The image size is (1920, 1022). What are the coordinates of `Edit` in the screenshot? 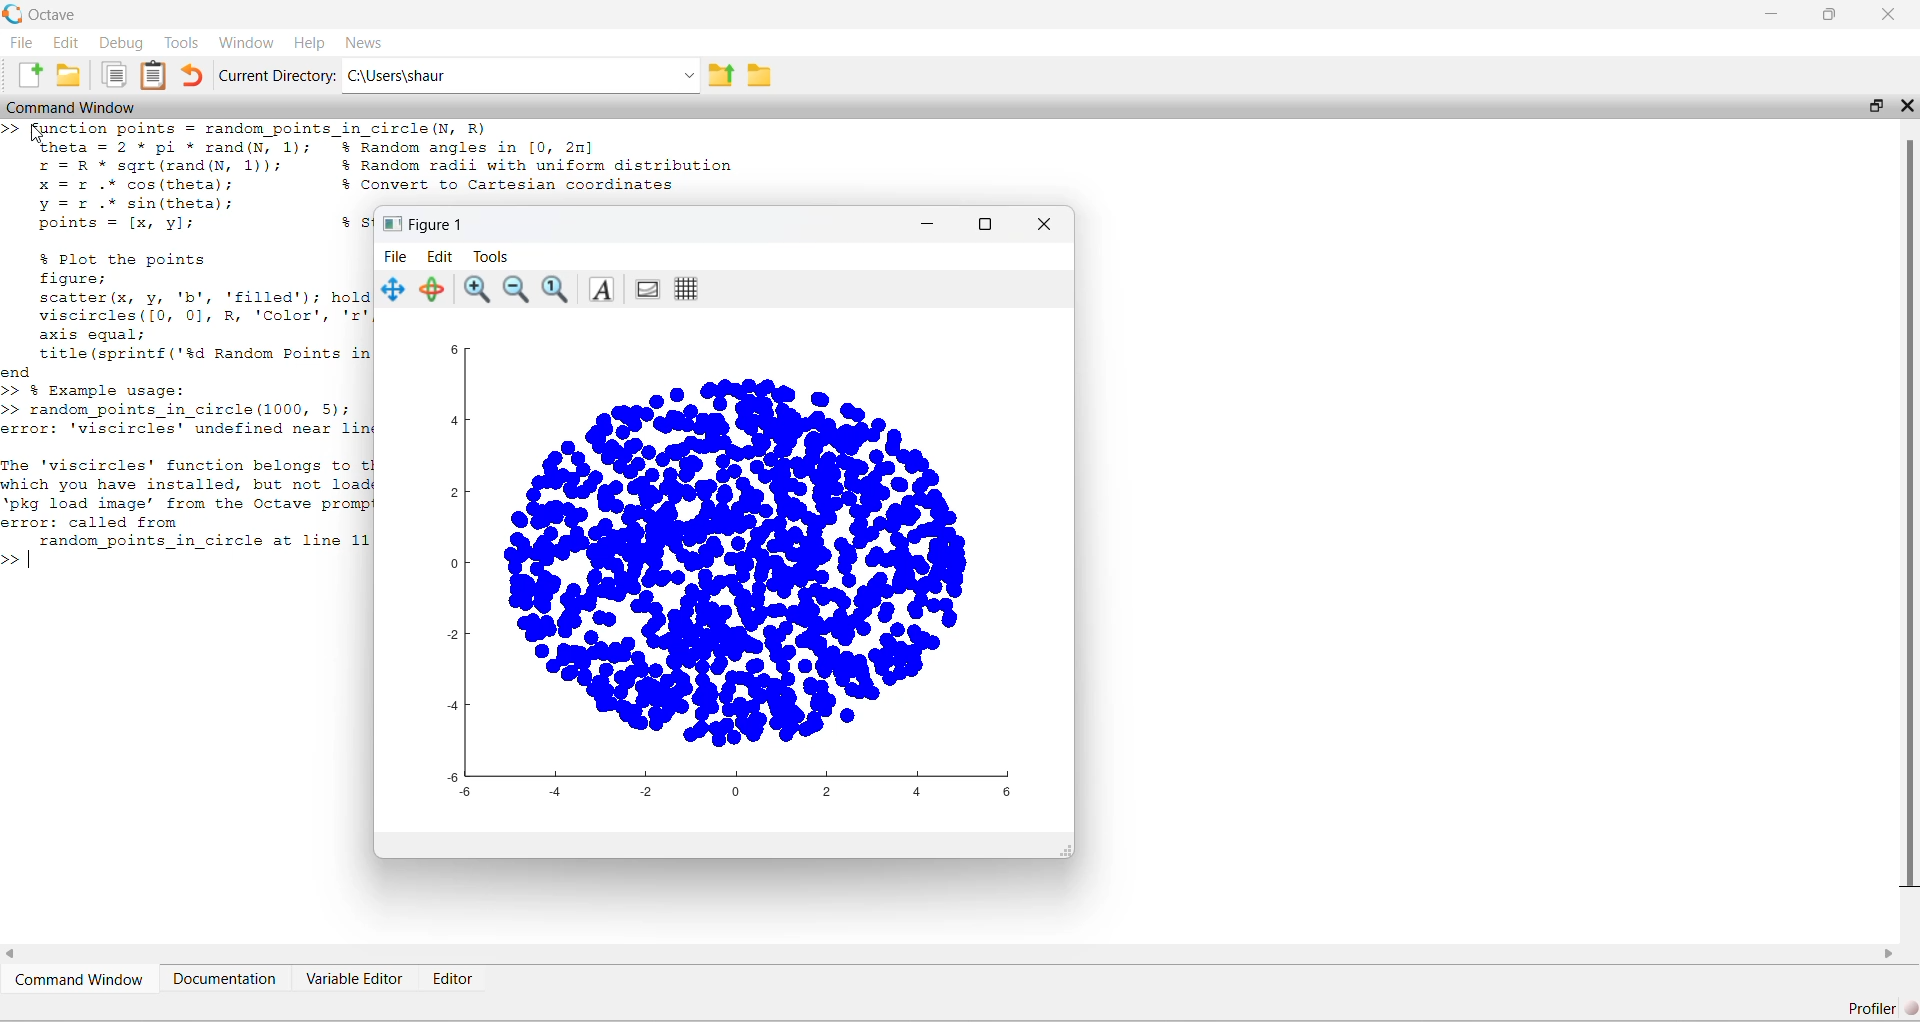 It's located at (64, 43).